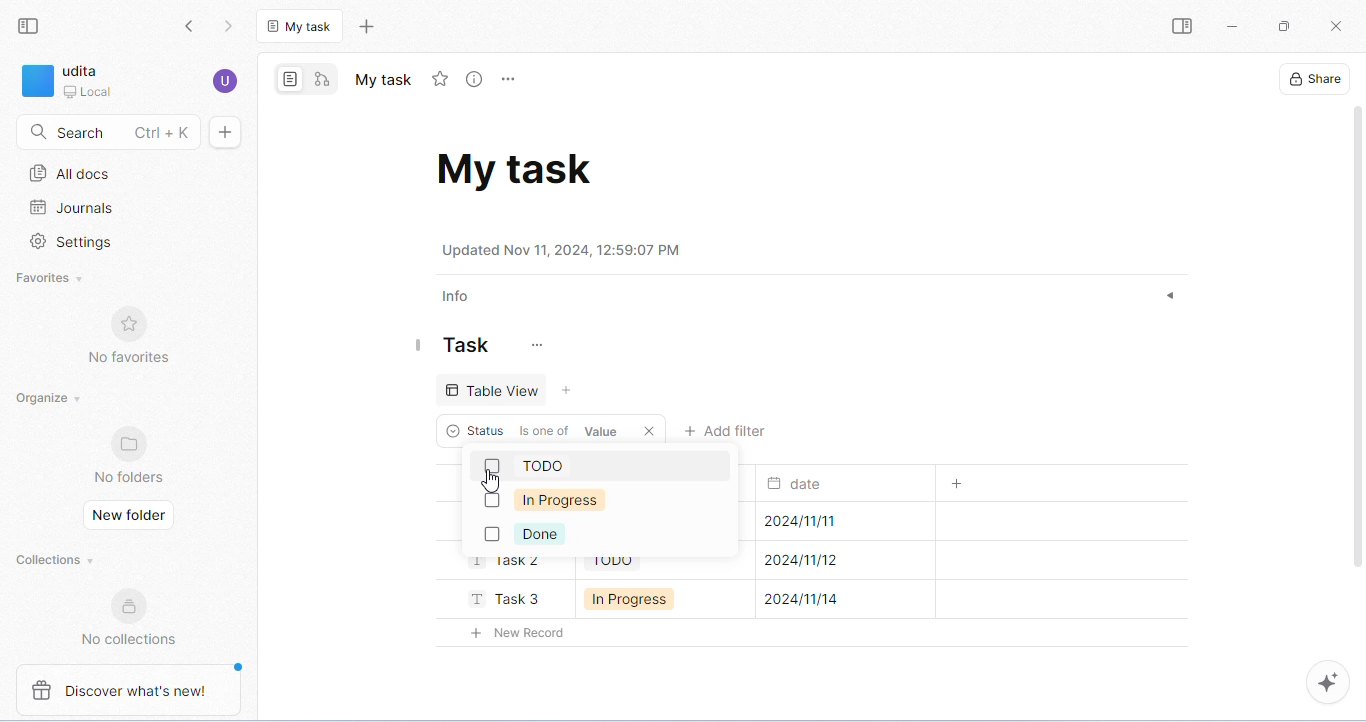  What do you see at coordinates (1181, 27) in the screenshot?
I see `open sidebar` at bounding box center [1181, 27].